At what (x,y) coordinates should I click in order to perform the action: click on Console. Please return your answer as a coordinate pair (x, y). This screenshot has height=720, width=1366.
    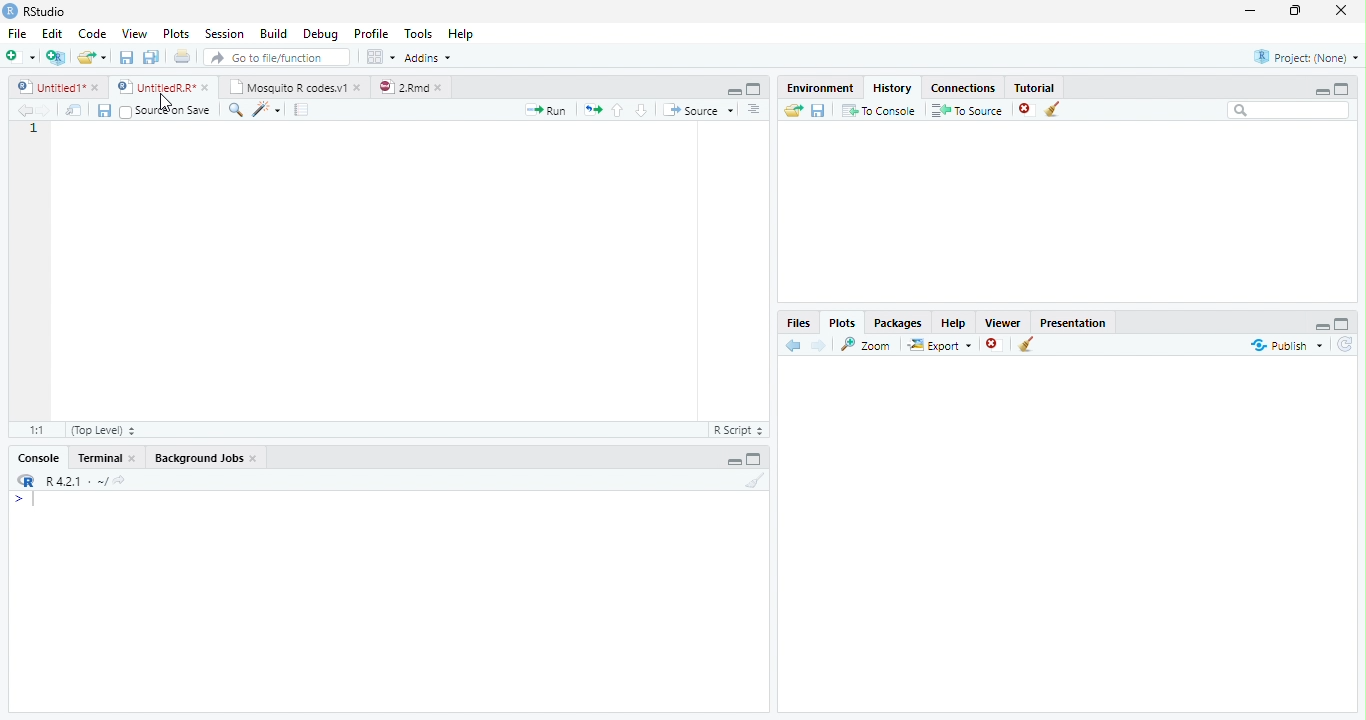
    Looking at the image, I should click on (386, 601).